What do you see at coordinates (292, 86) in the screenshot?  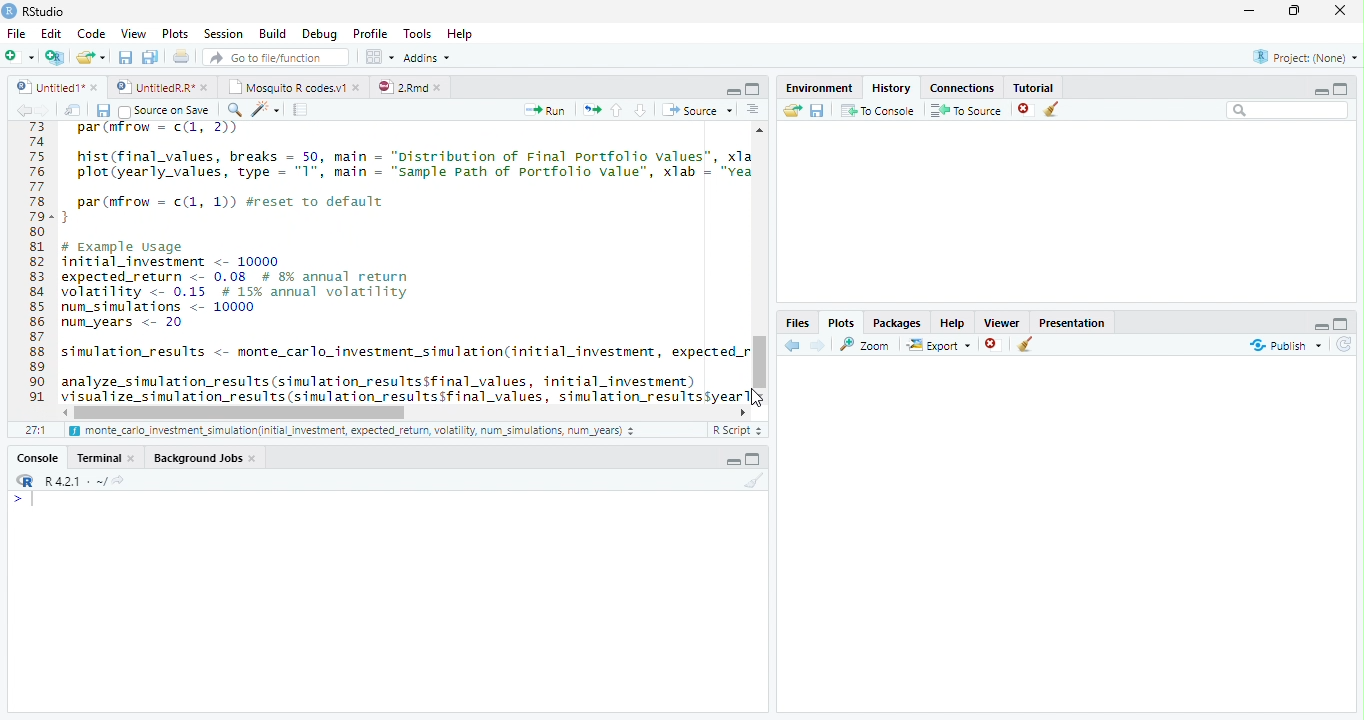 I see `Mosquito R codes.v1` at bounding box center [292, 86].